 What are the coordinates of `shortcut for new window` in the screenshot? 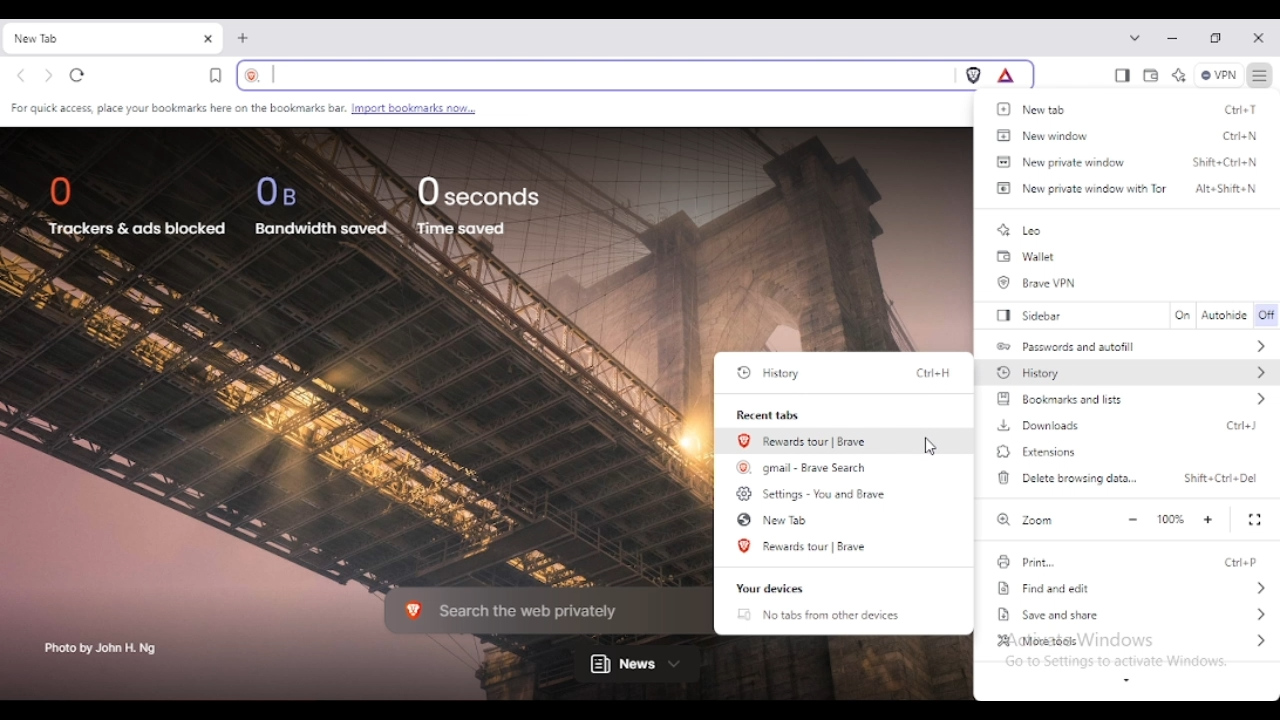 It's located at (1241, 137).